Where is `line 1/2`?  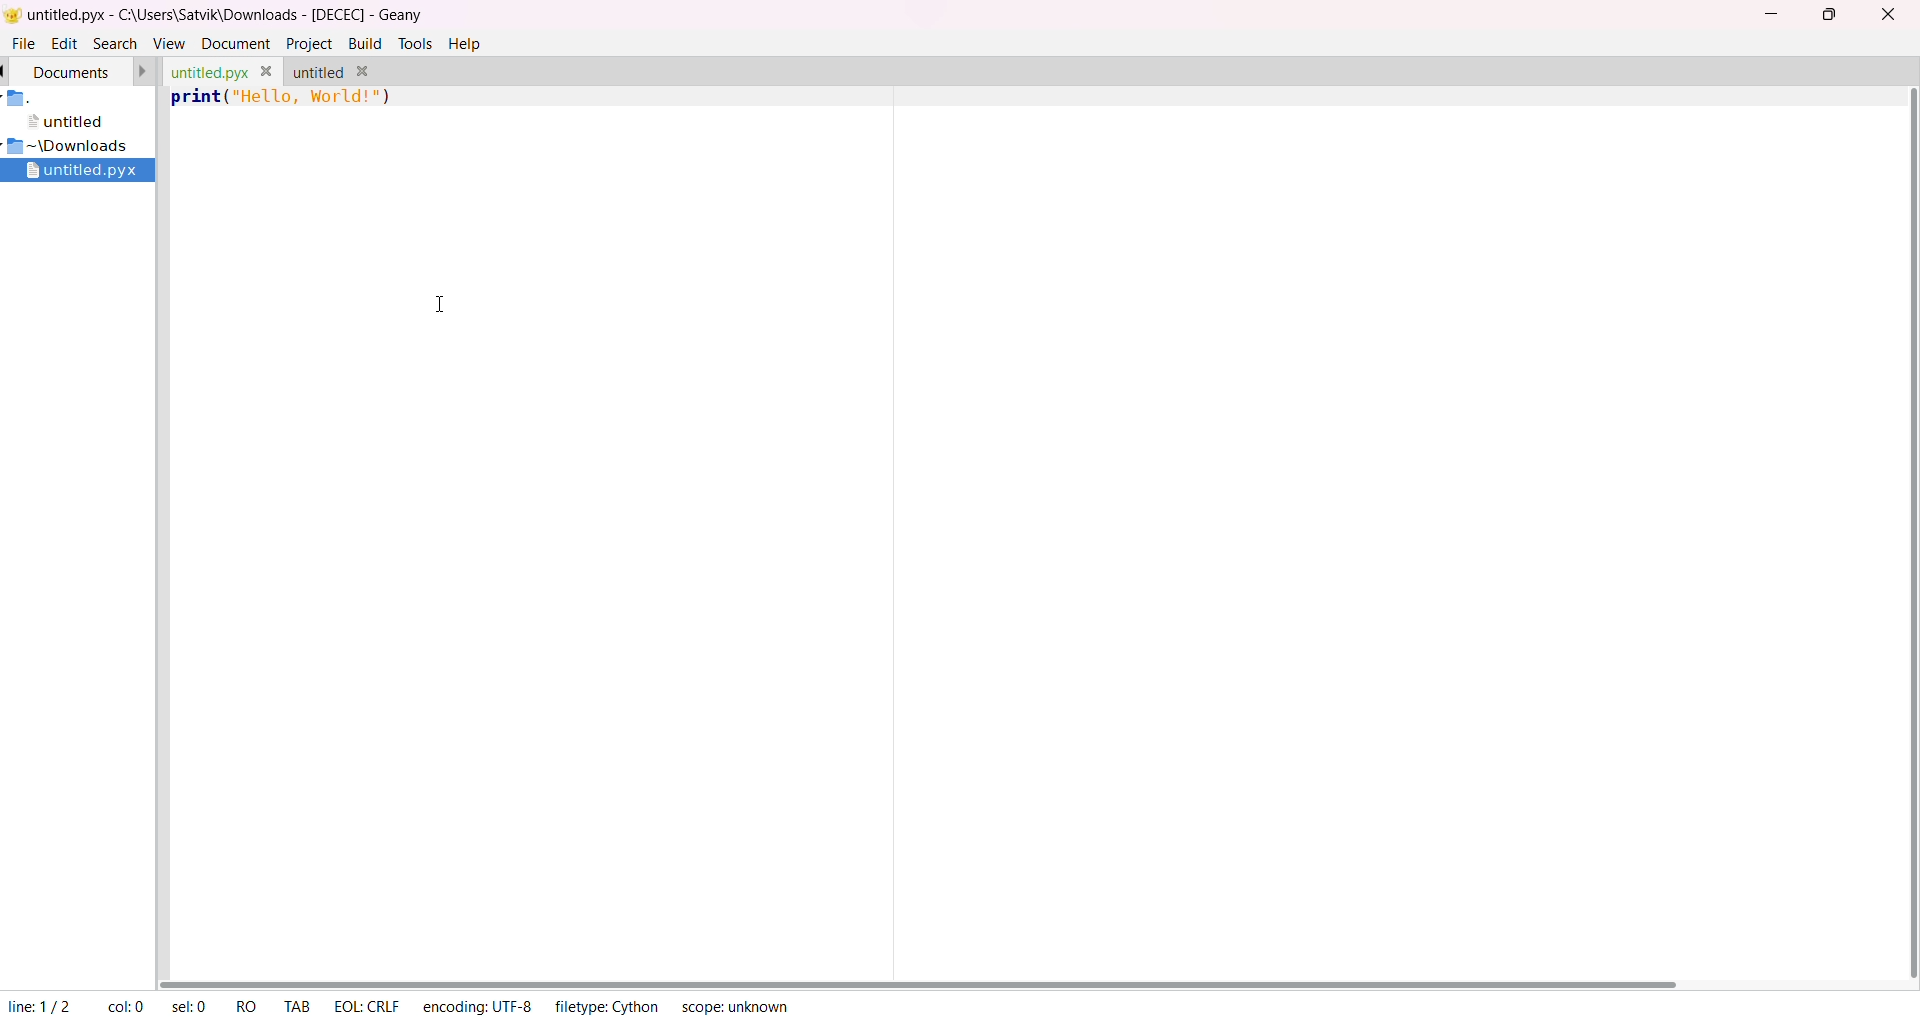 line 1/2 is located at coordinates (38, 1003).